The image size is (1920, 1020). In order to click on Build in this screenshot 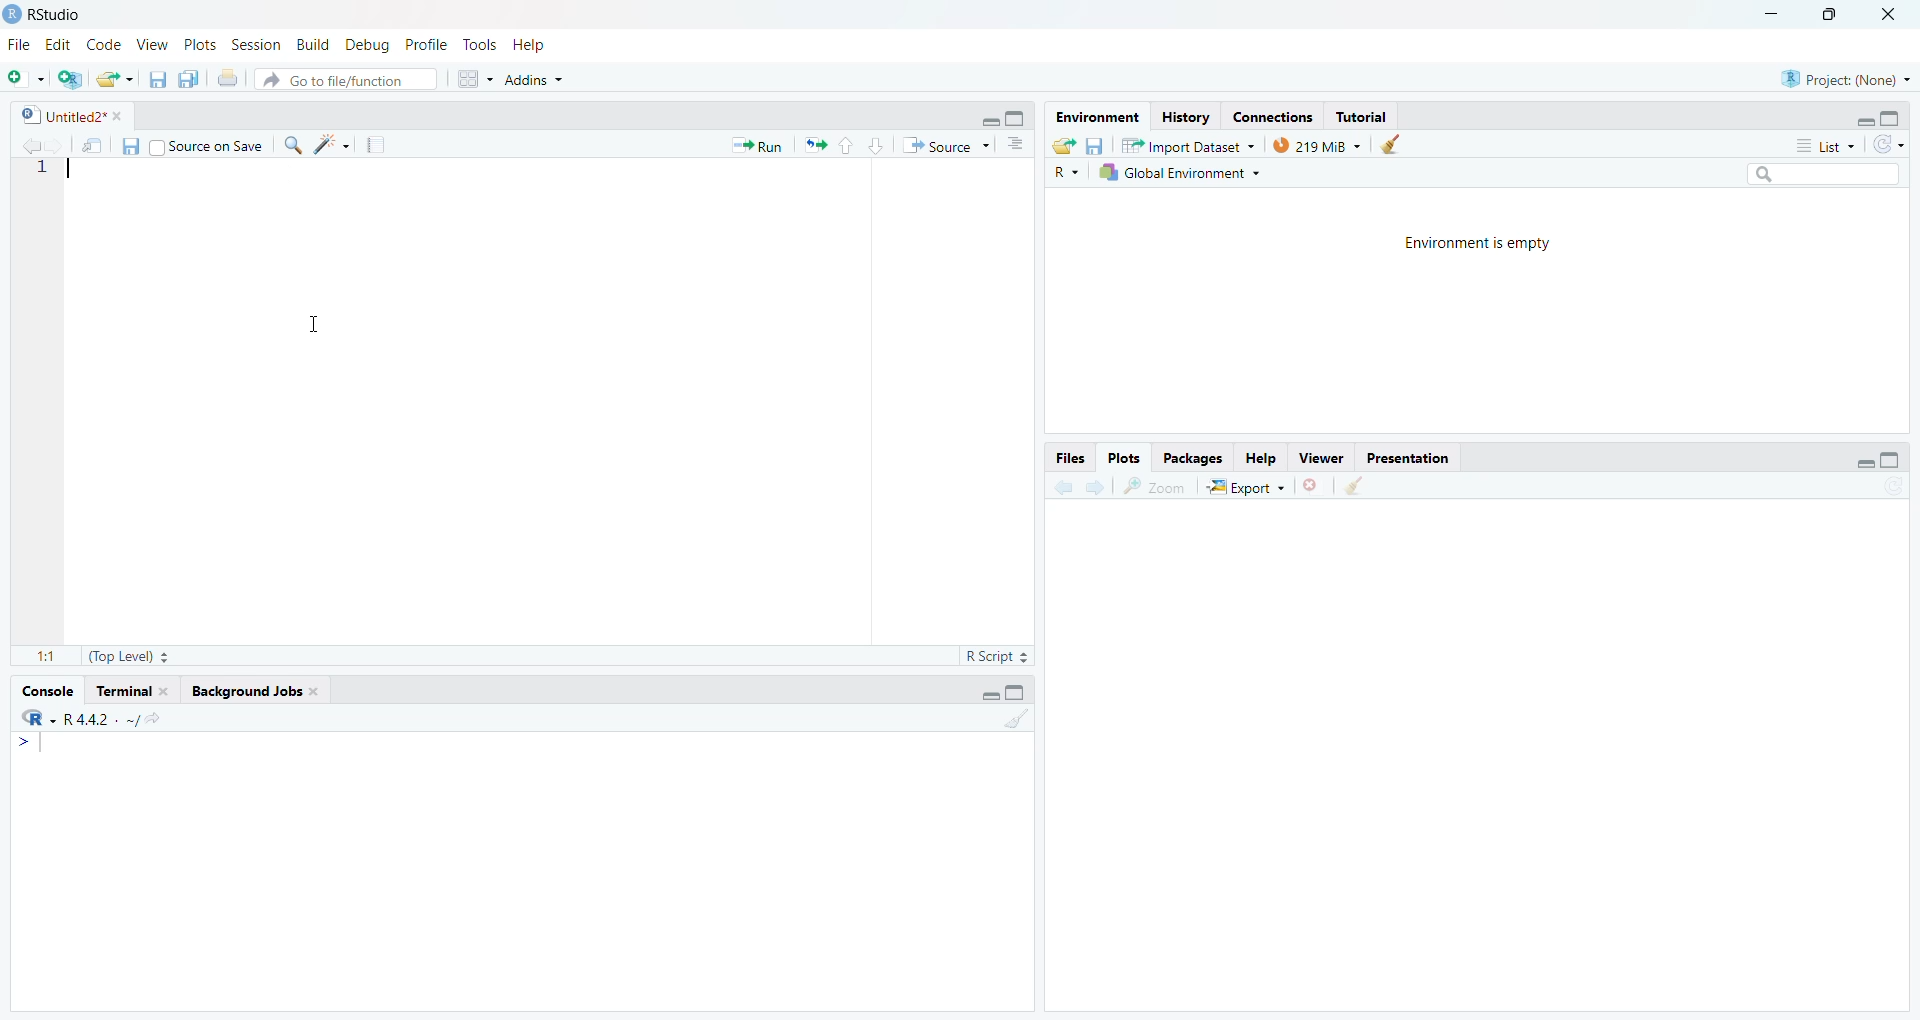, I will do `click(314, 45)`.